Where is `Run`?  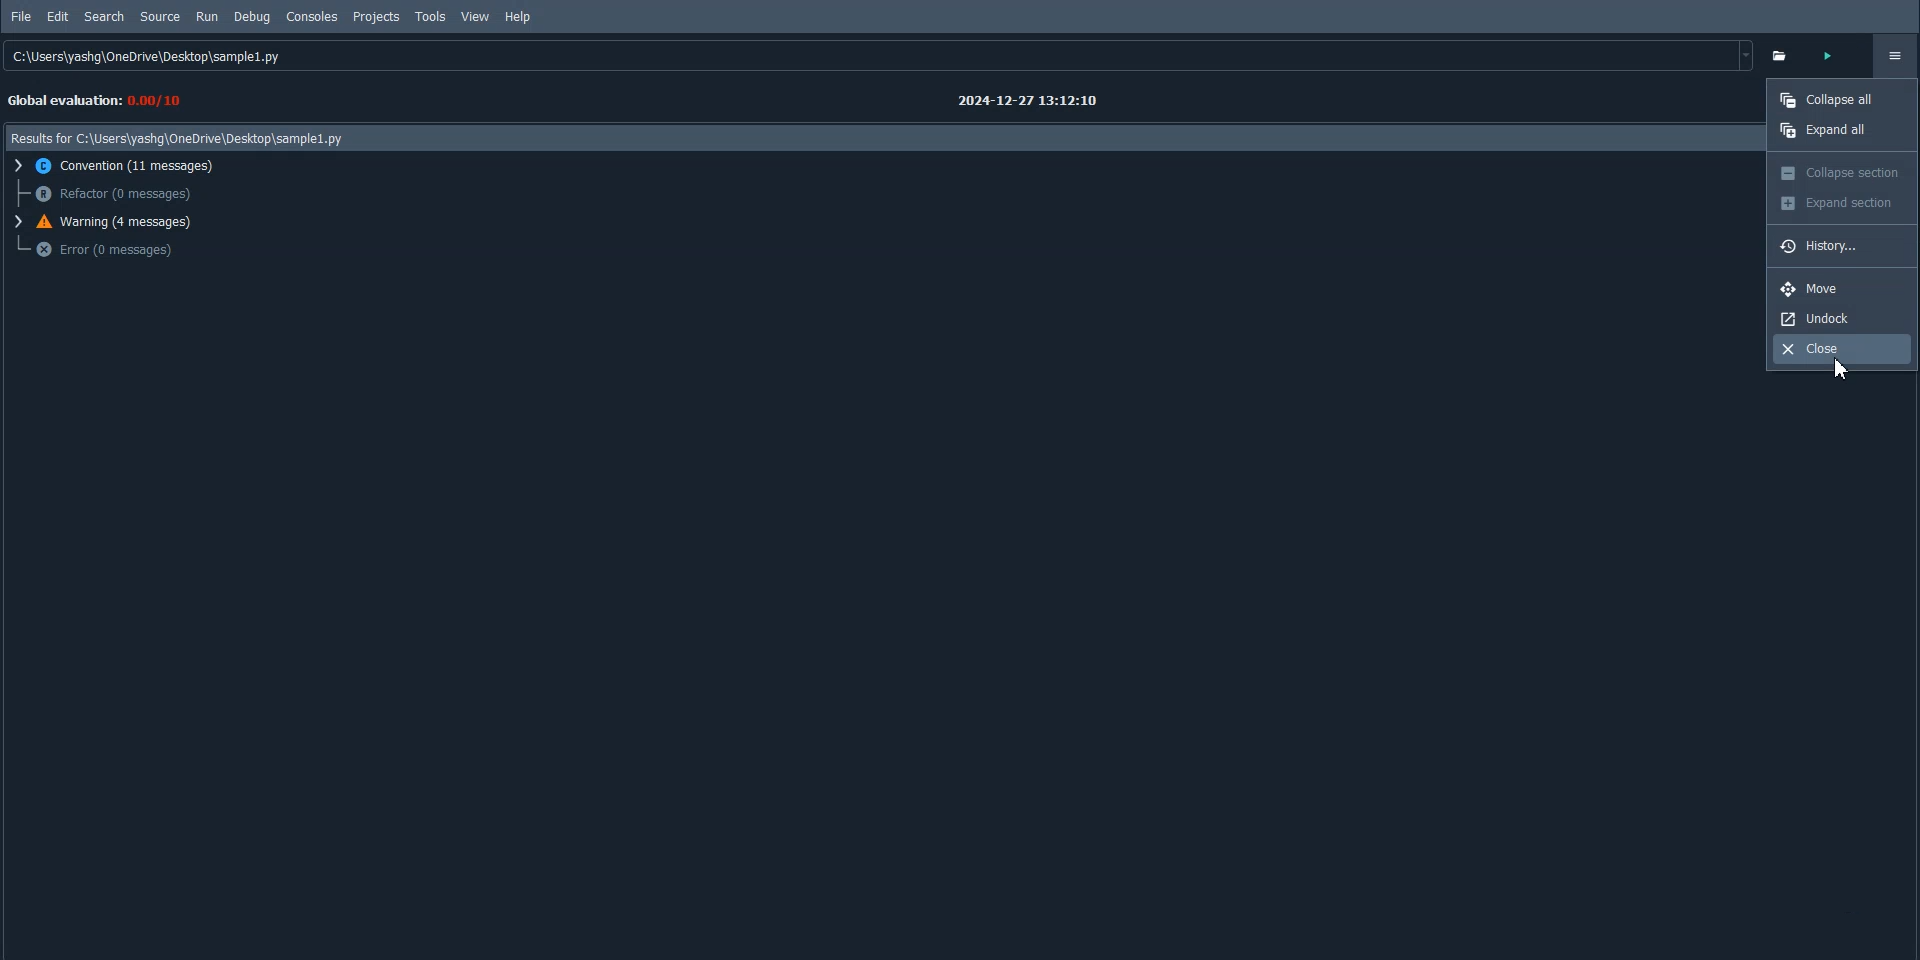
Run is located at coordinates (206, 17).